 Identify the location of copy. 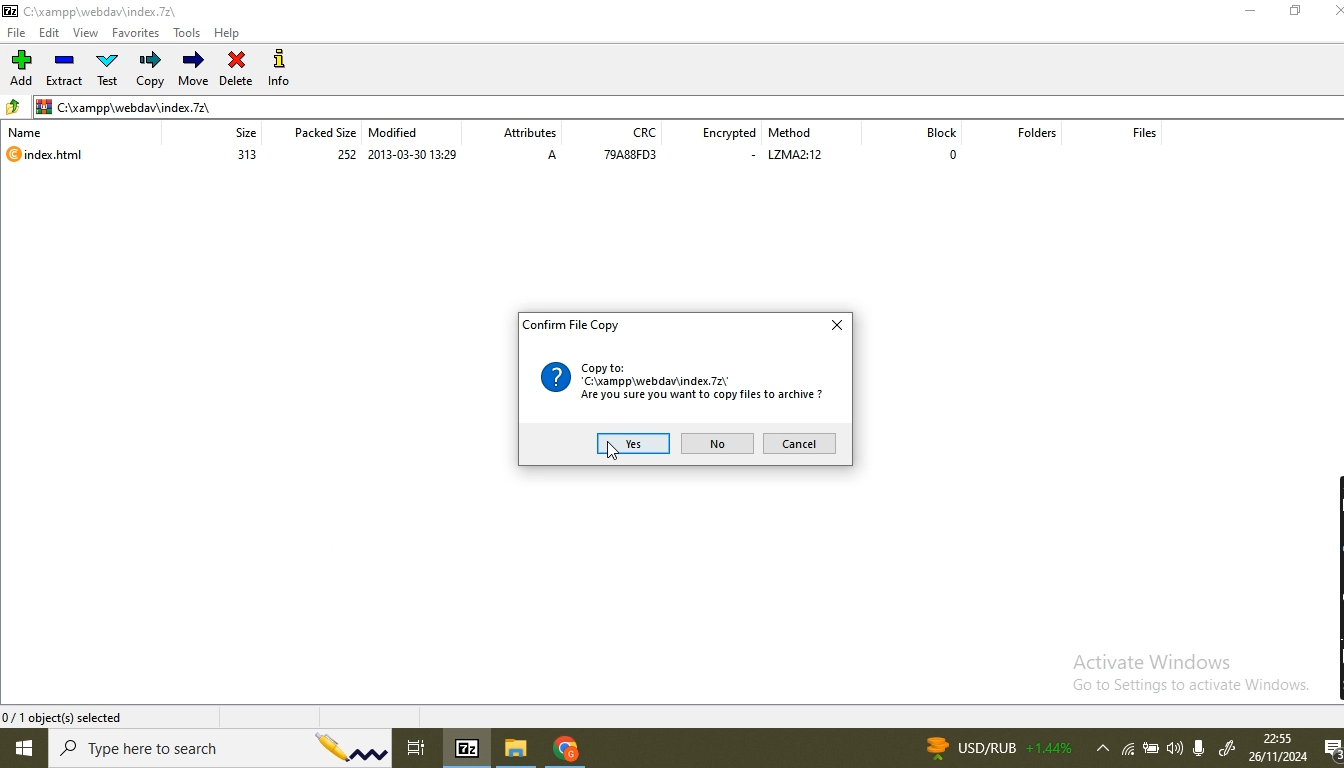
(150, 70).